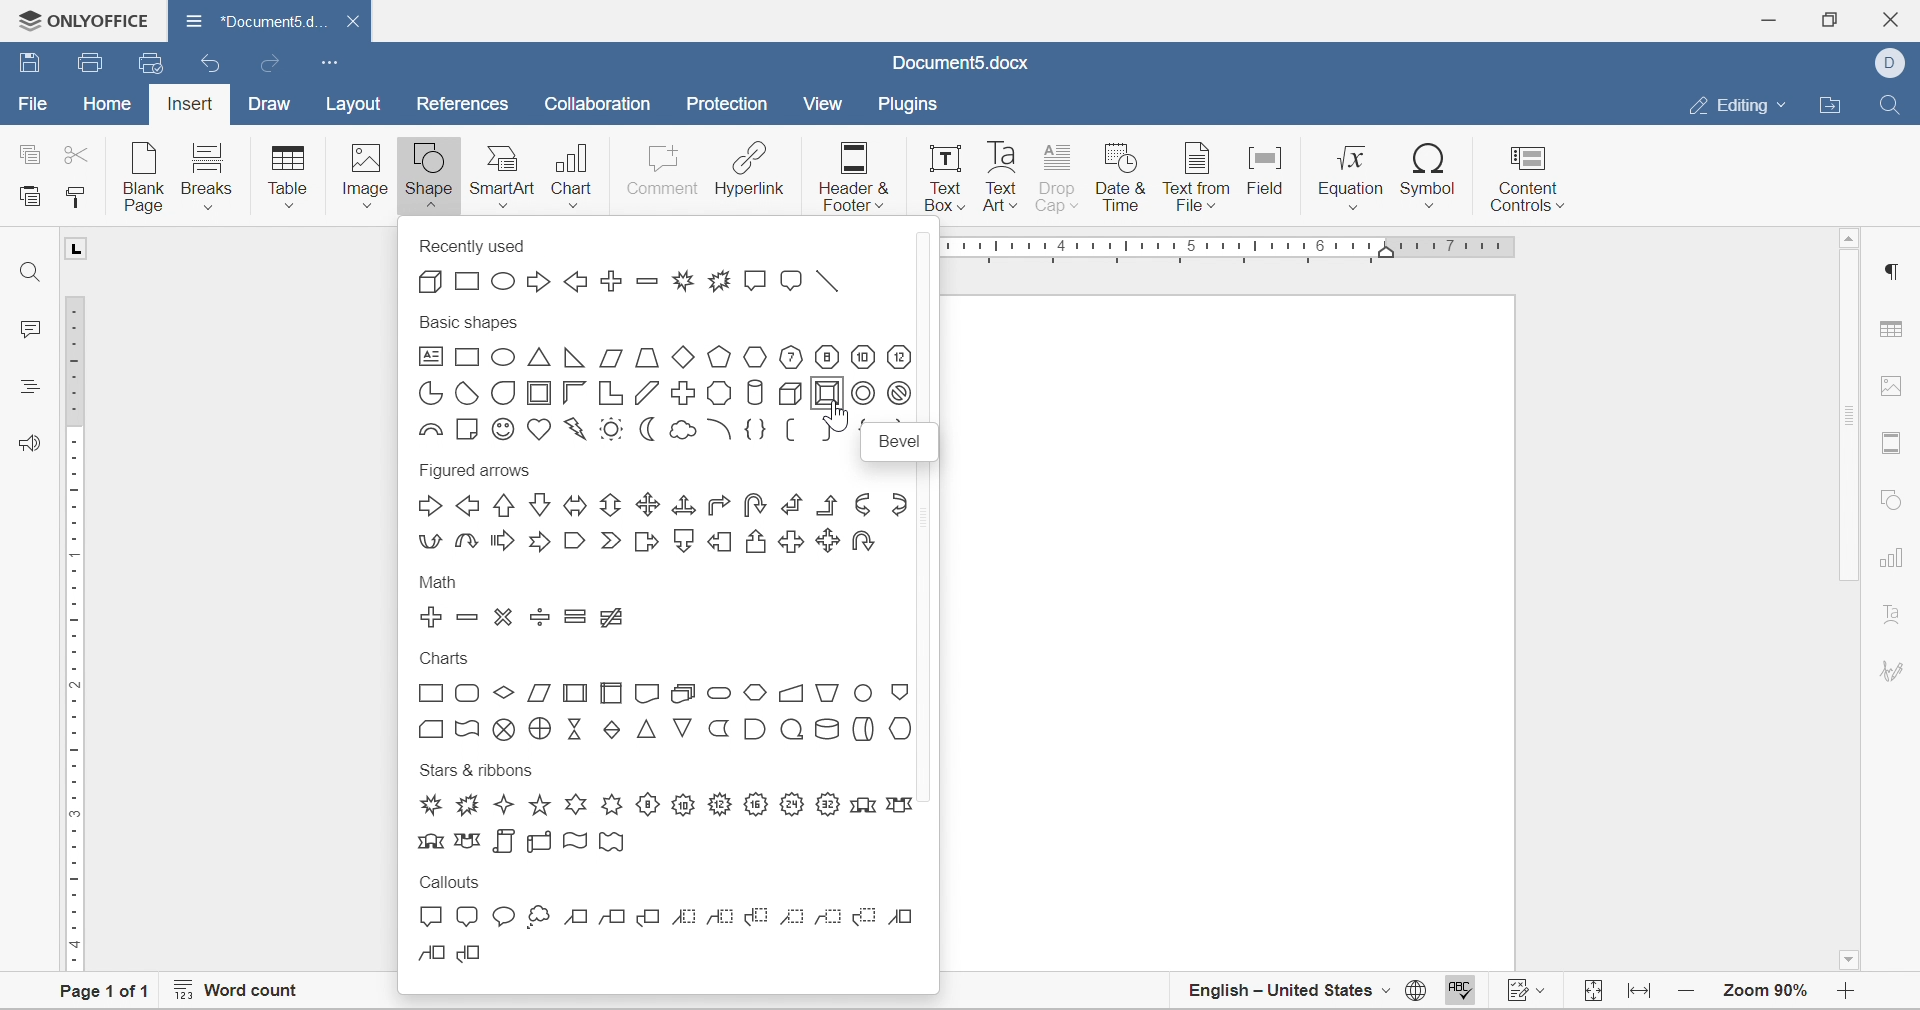 Image resolution: width=1920 pixels, height=1010 pixels. Describe the element at coordinates (1644, 996) in the screenshot. I see `fit to width` at that location.